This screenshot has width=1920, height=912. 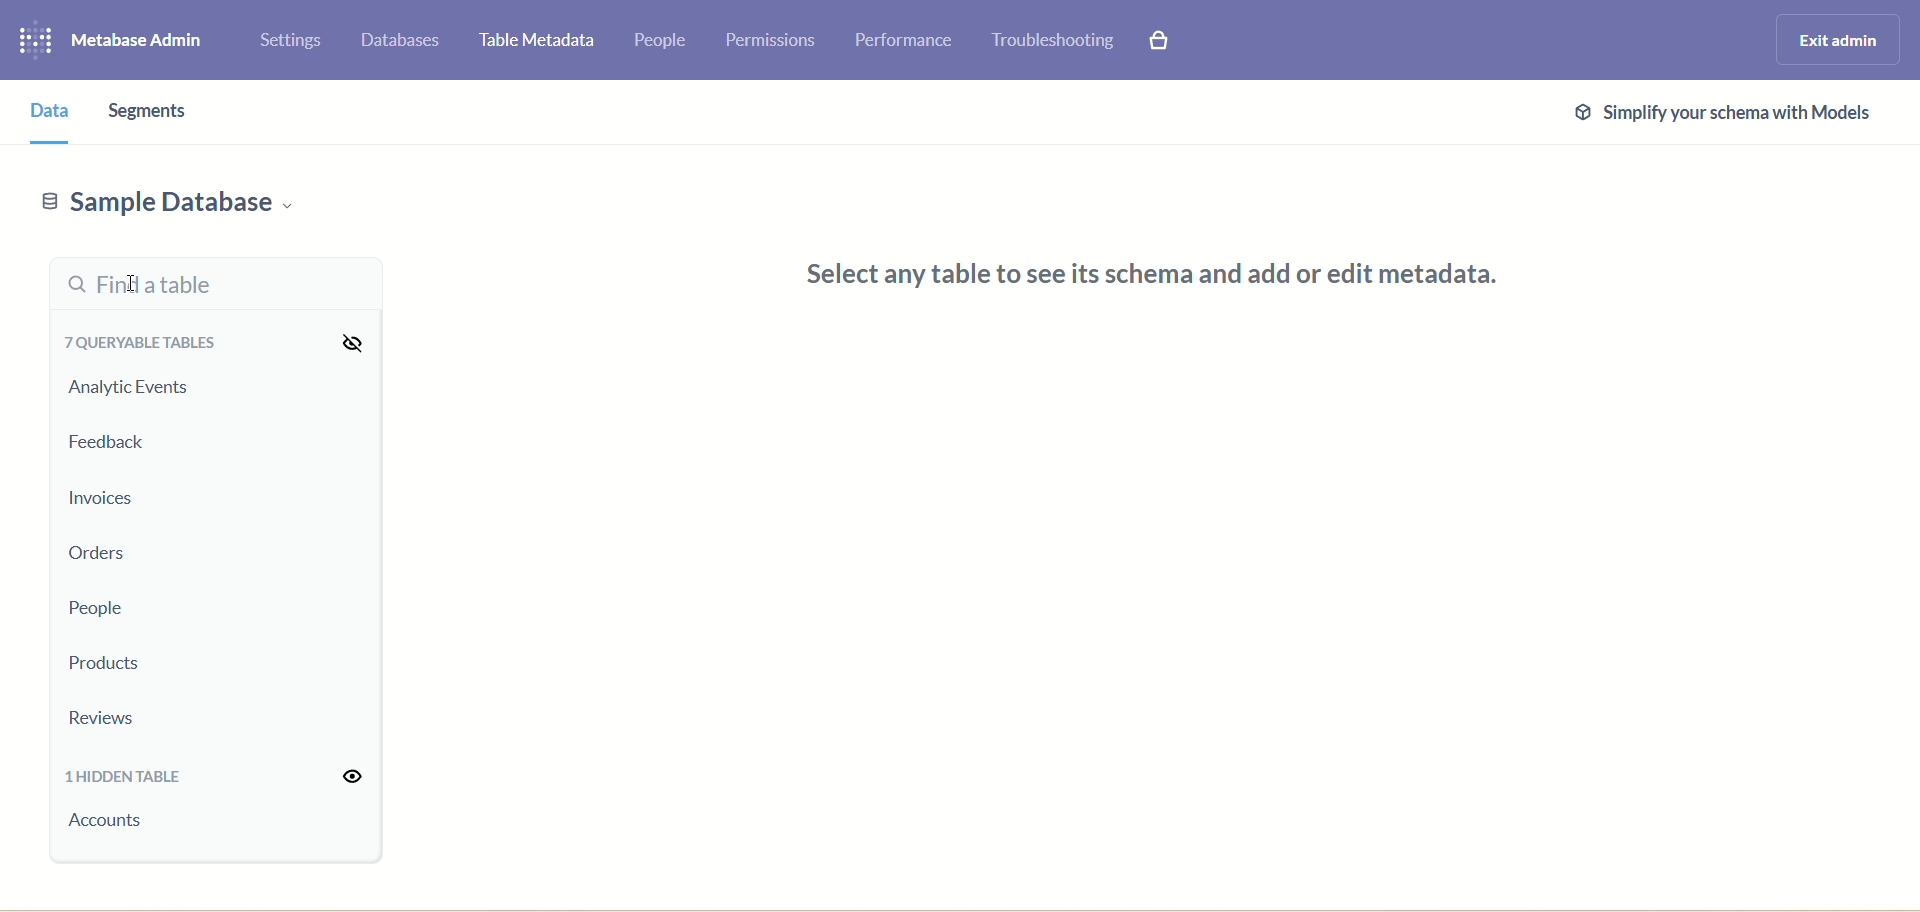 What do you see at coordinates (116, 666) in the screenshot?
I see `products` at bounding box center [116, 666].